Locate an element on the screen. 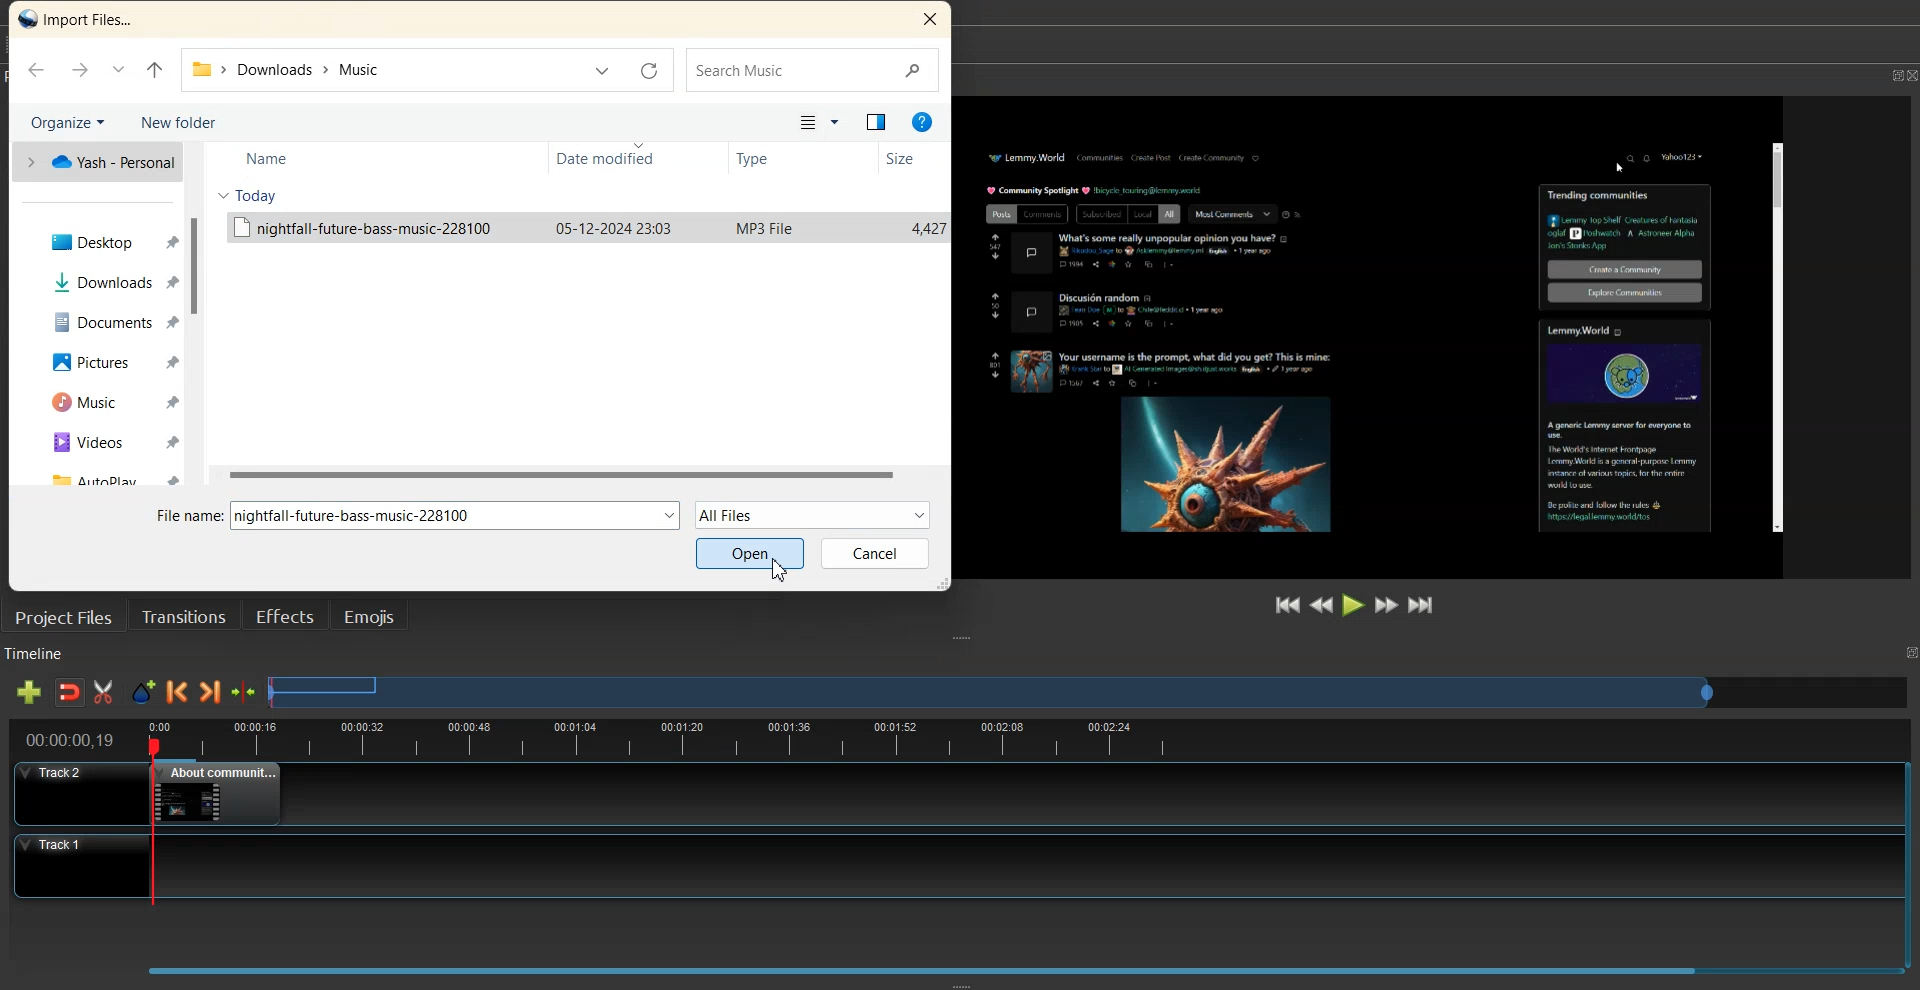 This screenshot has height=990, width=1920. File Preview is located at coordinates (1357, 339).